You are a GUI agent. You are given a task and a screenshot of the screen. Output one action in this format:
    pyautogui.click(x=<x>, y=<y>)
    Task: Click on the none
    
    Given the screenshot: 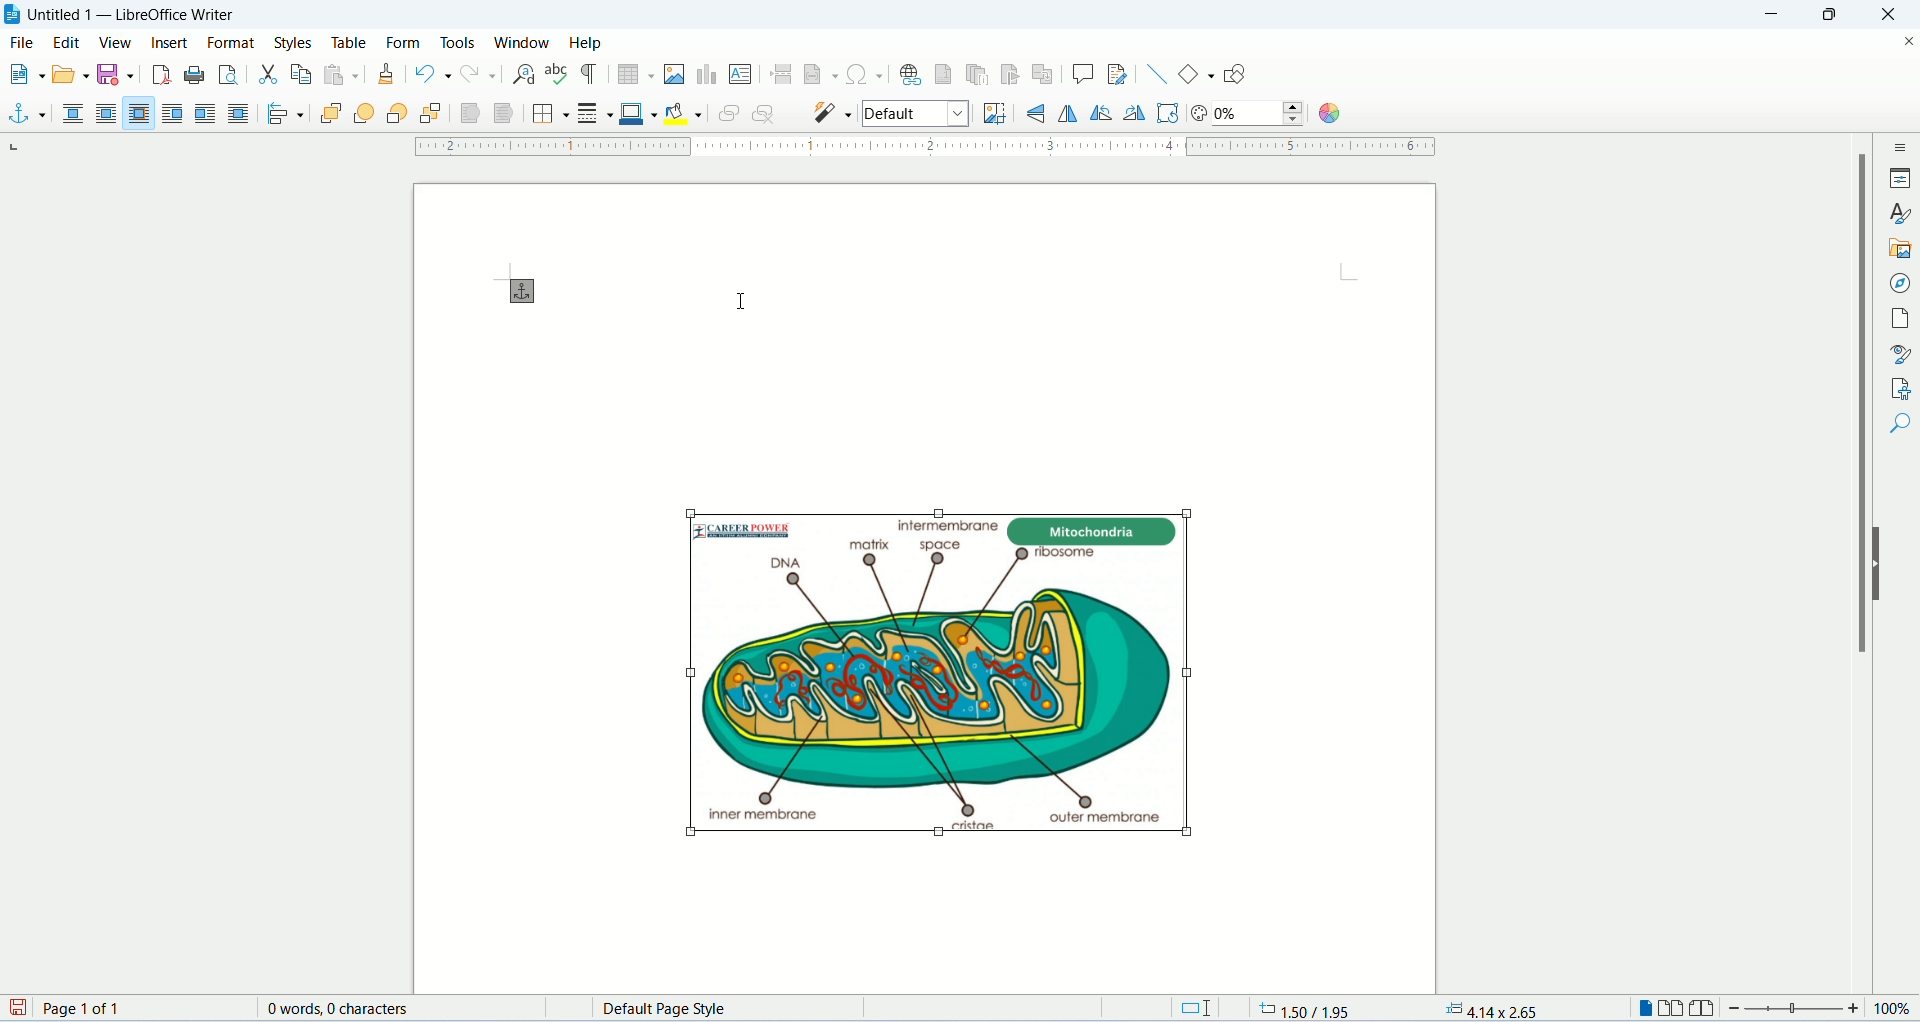 What is the action you would take?
    pyautogui.click(x=76, y=115)
    